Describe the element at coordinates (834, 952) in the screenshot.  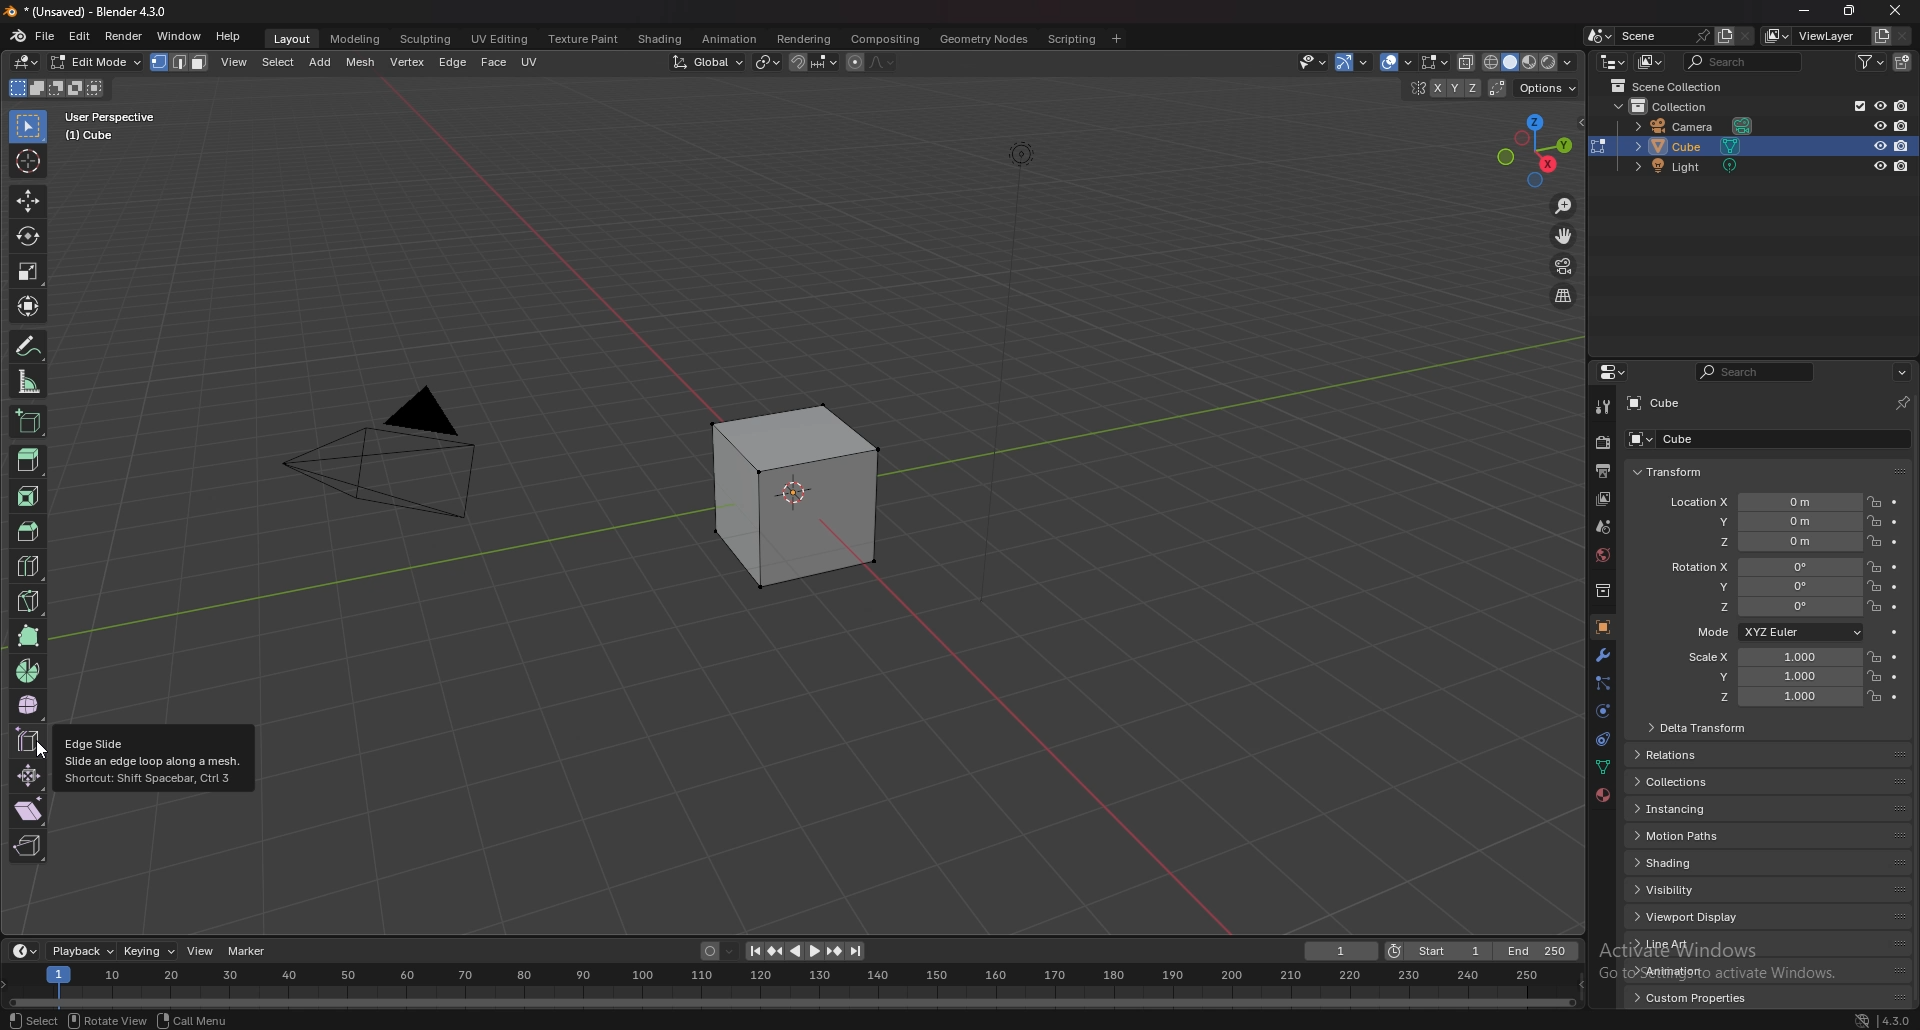
I see `jump to keyframe` at that location.